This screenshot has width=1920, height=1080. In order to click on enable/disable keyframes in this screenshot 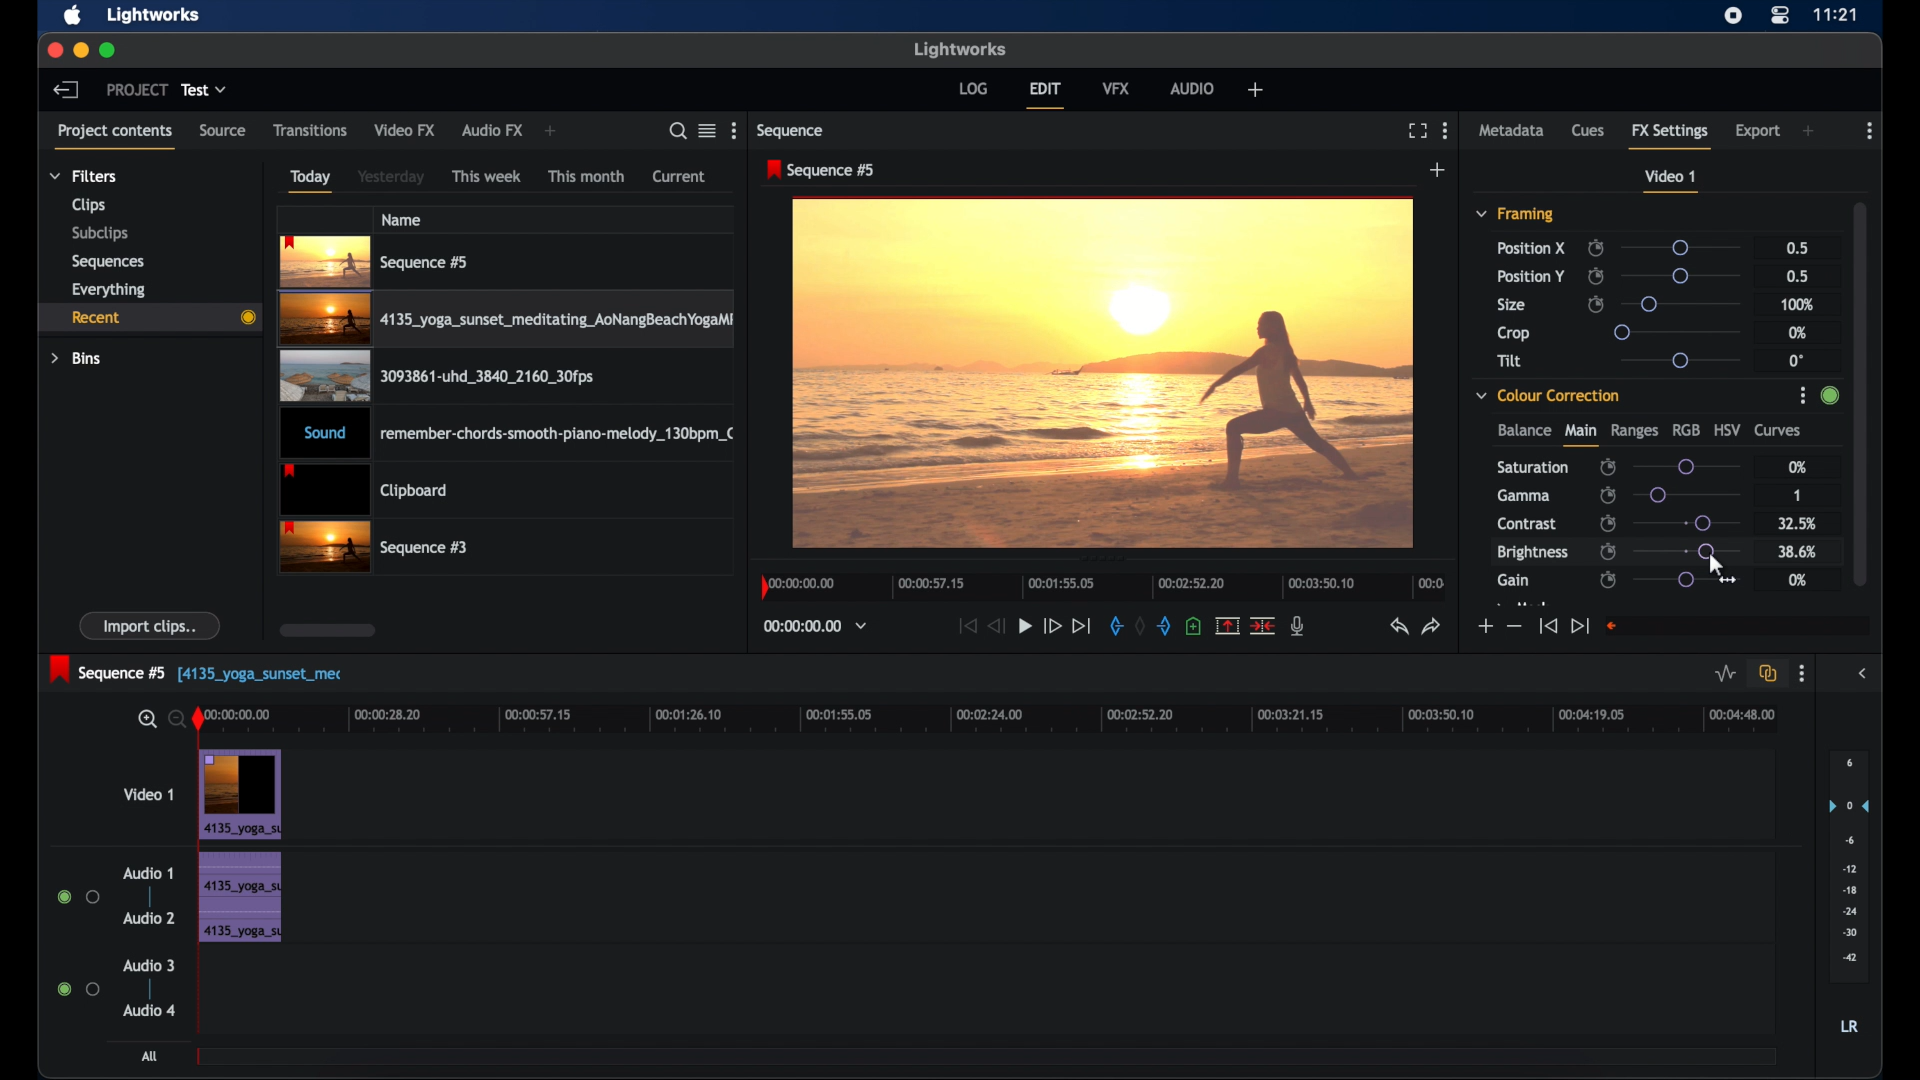, I will do `click(1608, 522)`.